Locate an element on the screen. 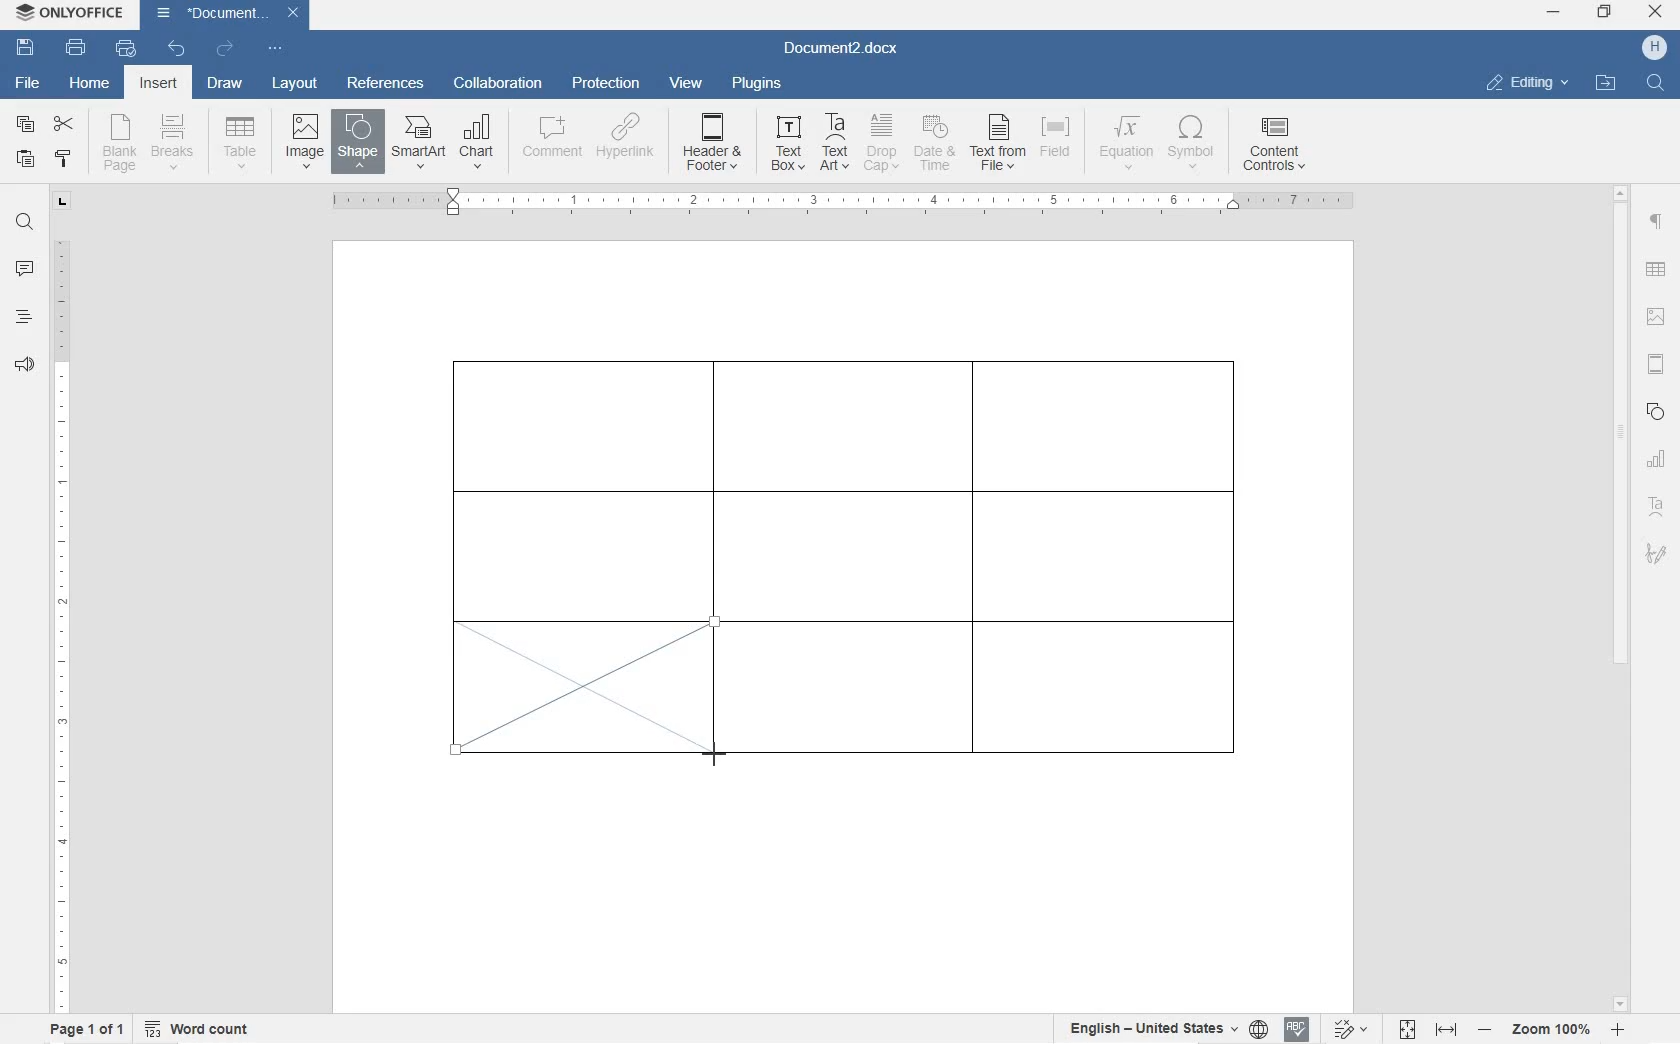 The image size is (1680, 1044). textart is located at coordinates (1655, 503).